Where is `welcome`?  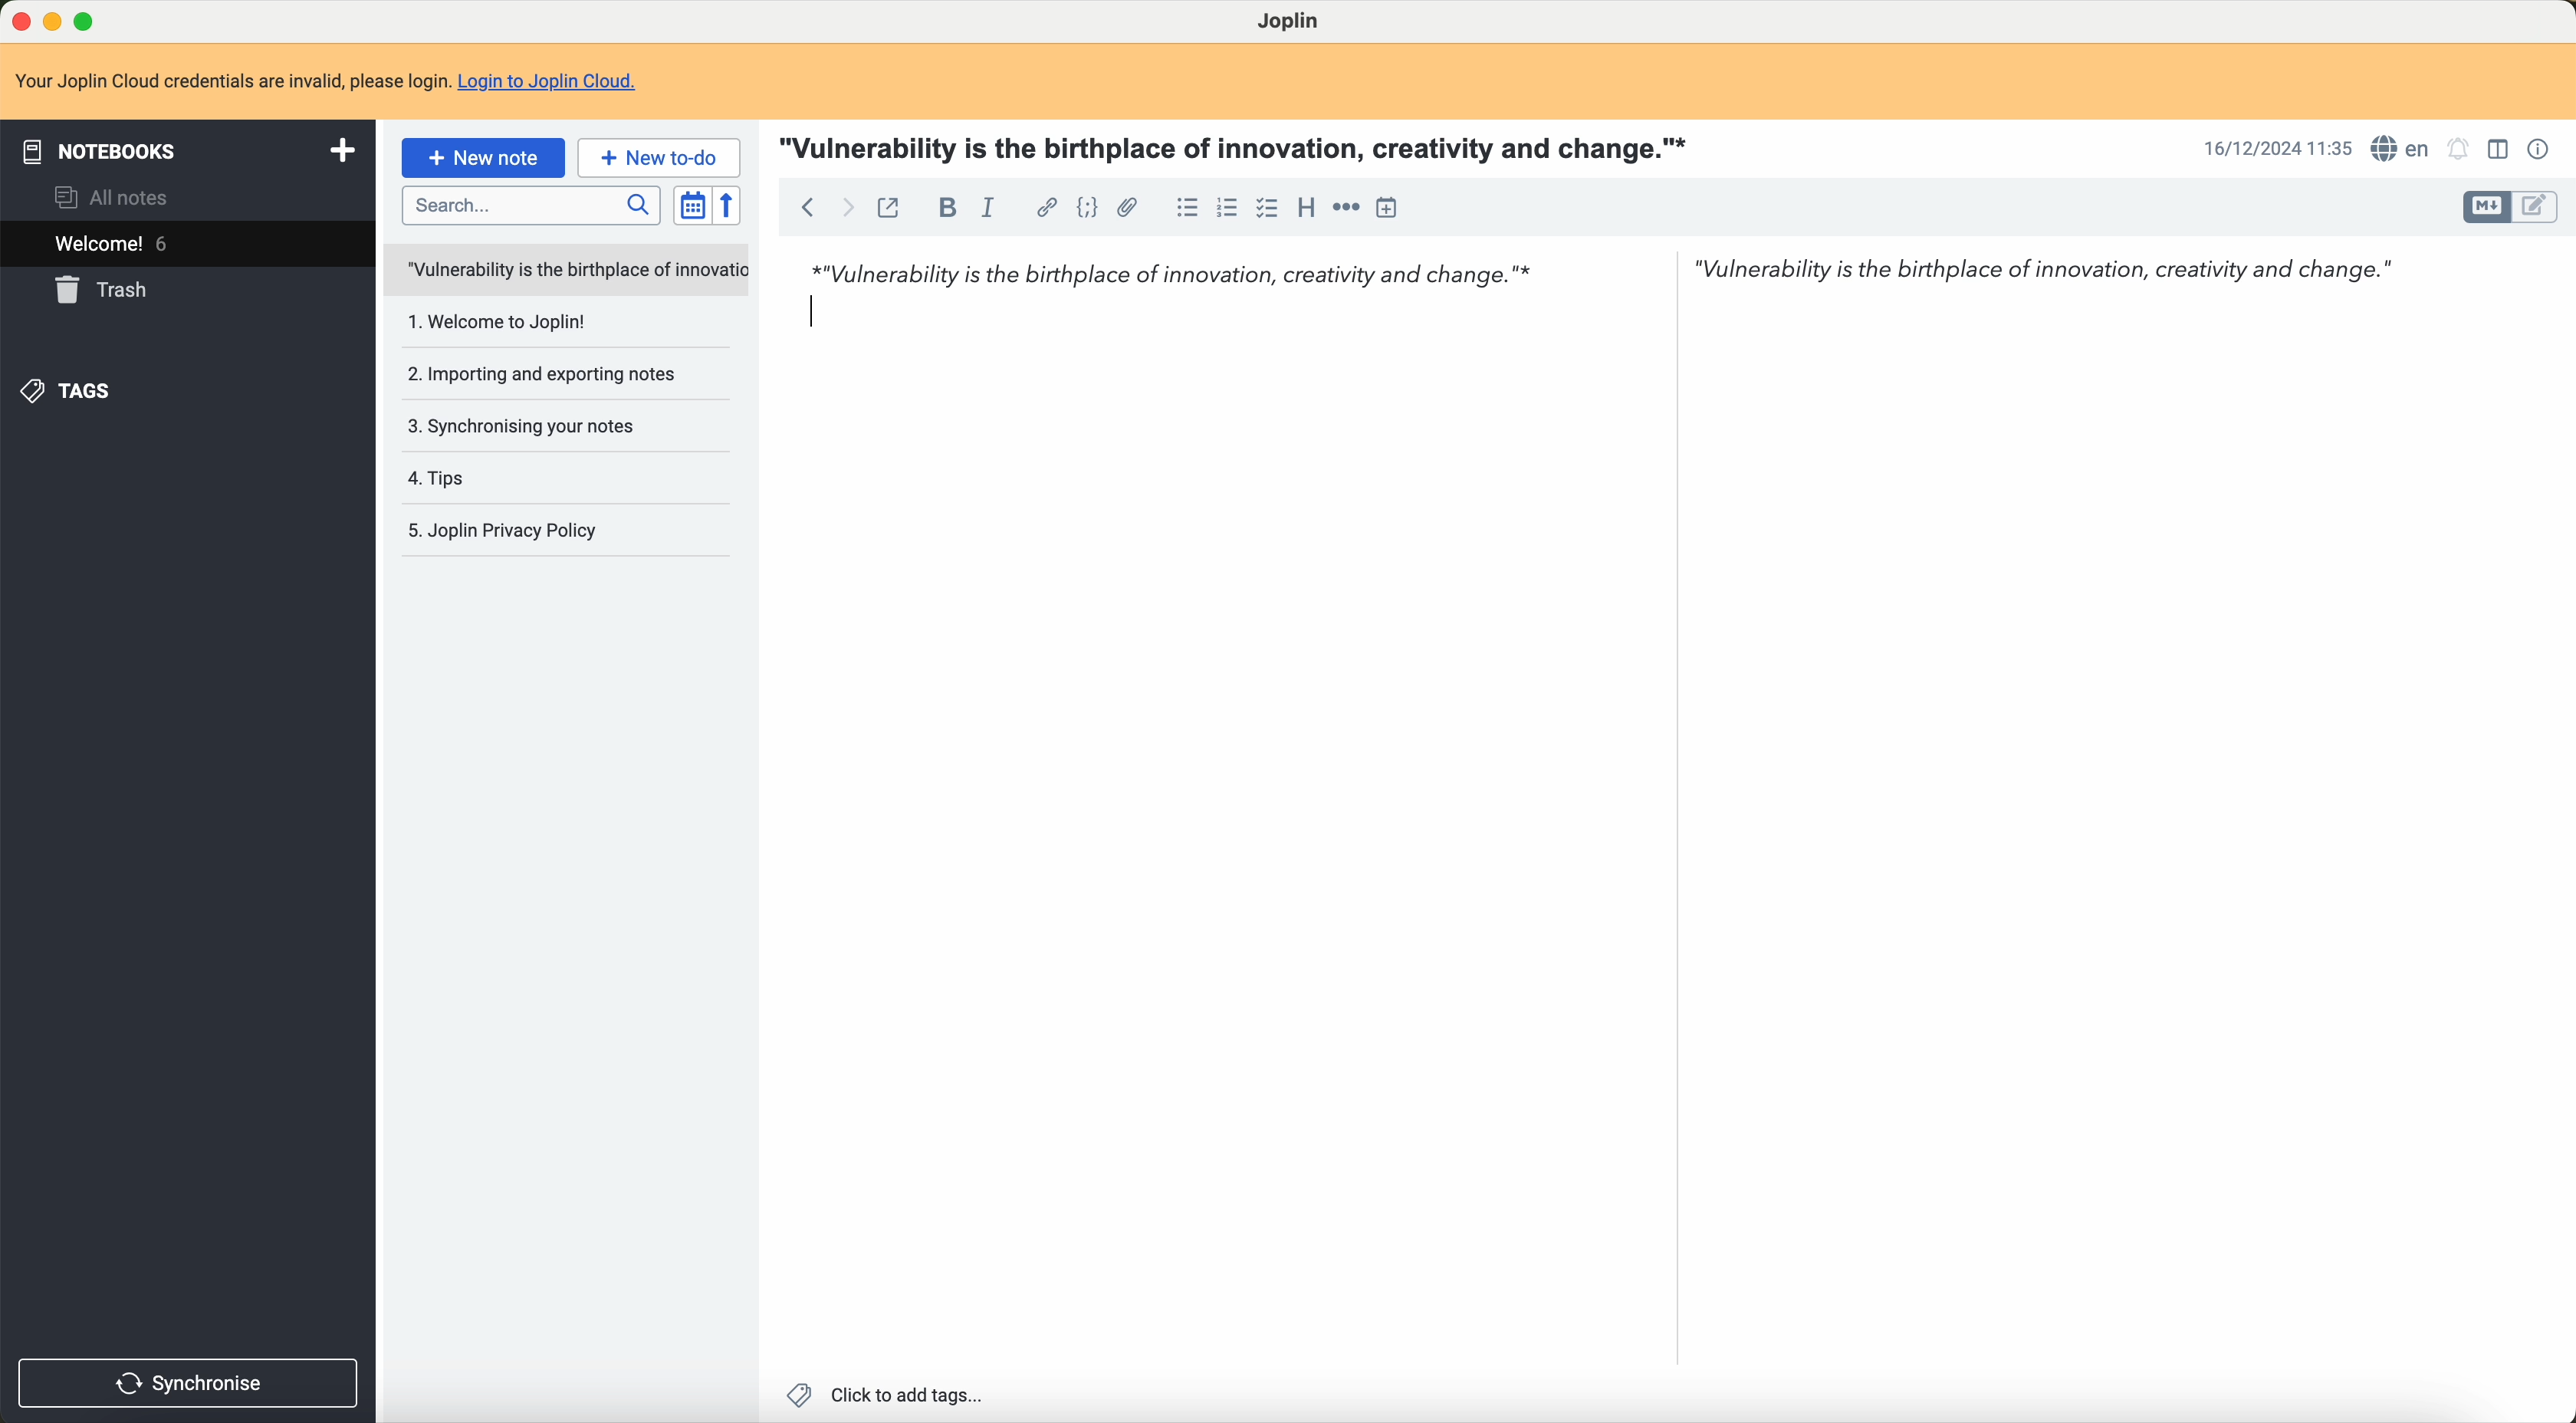
welcome is located at coordinates (116, 246).